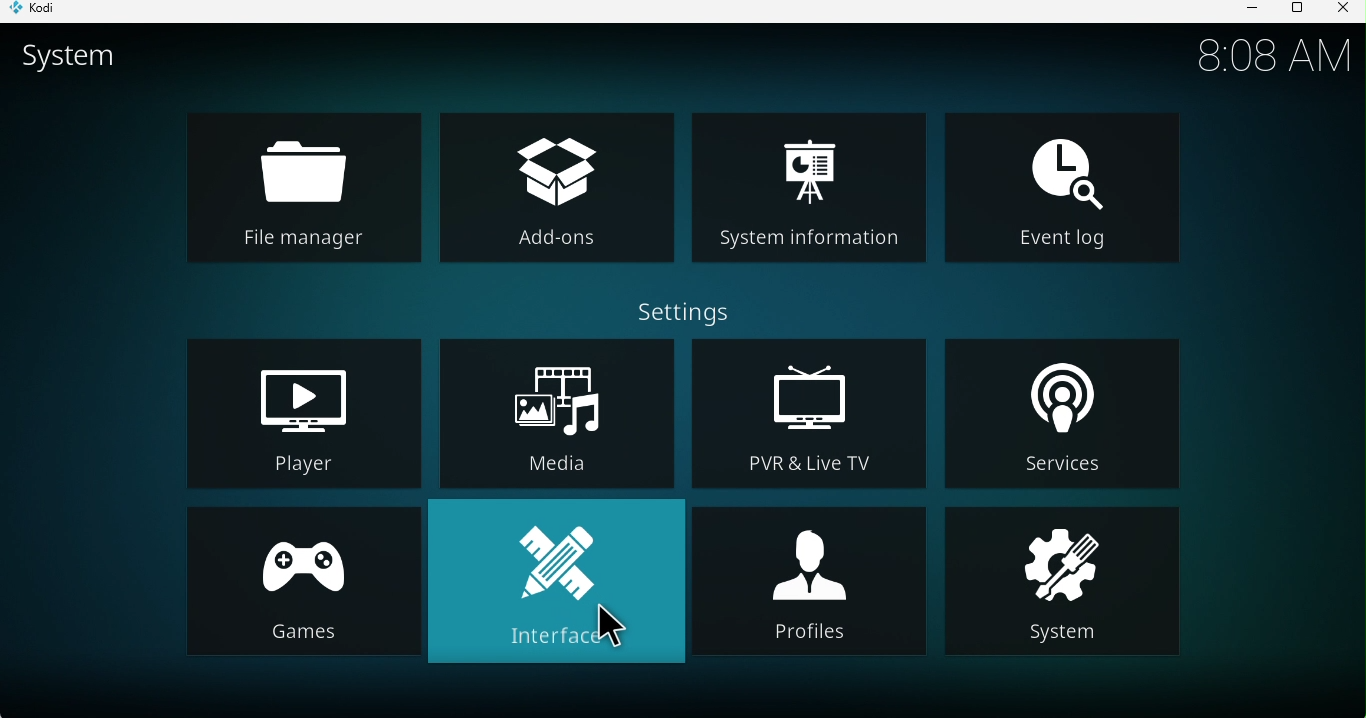 This screenshot has height=718, width=1366. What do you see at coordinates (1243, 11) in the screenshot?
I see `Minimize` at bounding box center [1243, 11].